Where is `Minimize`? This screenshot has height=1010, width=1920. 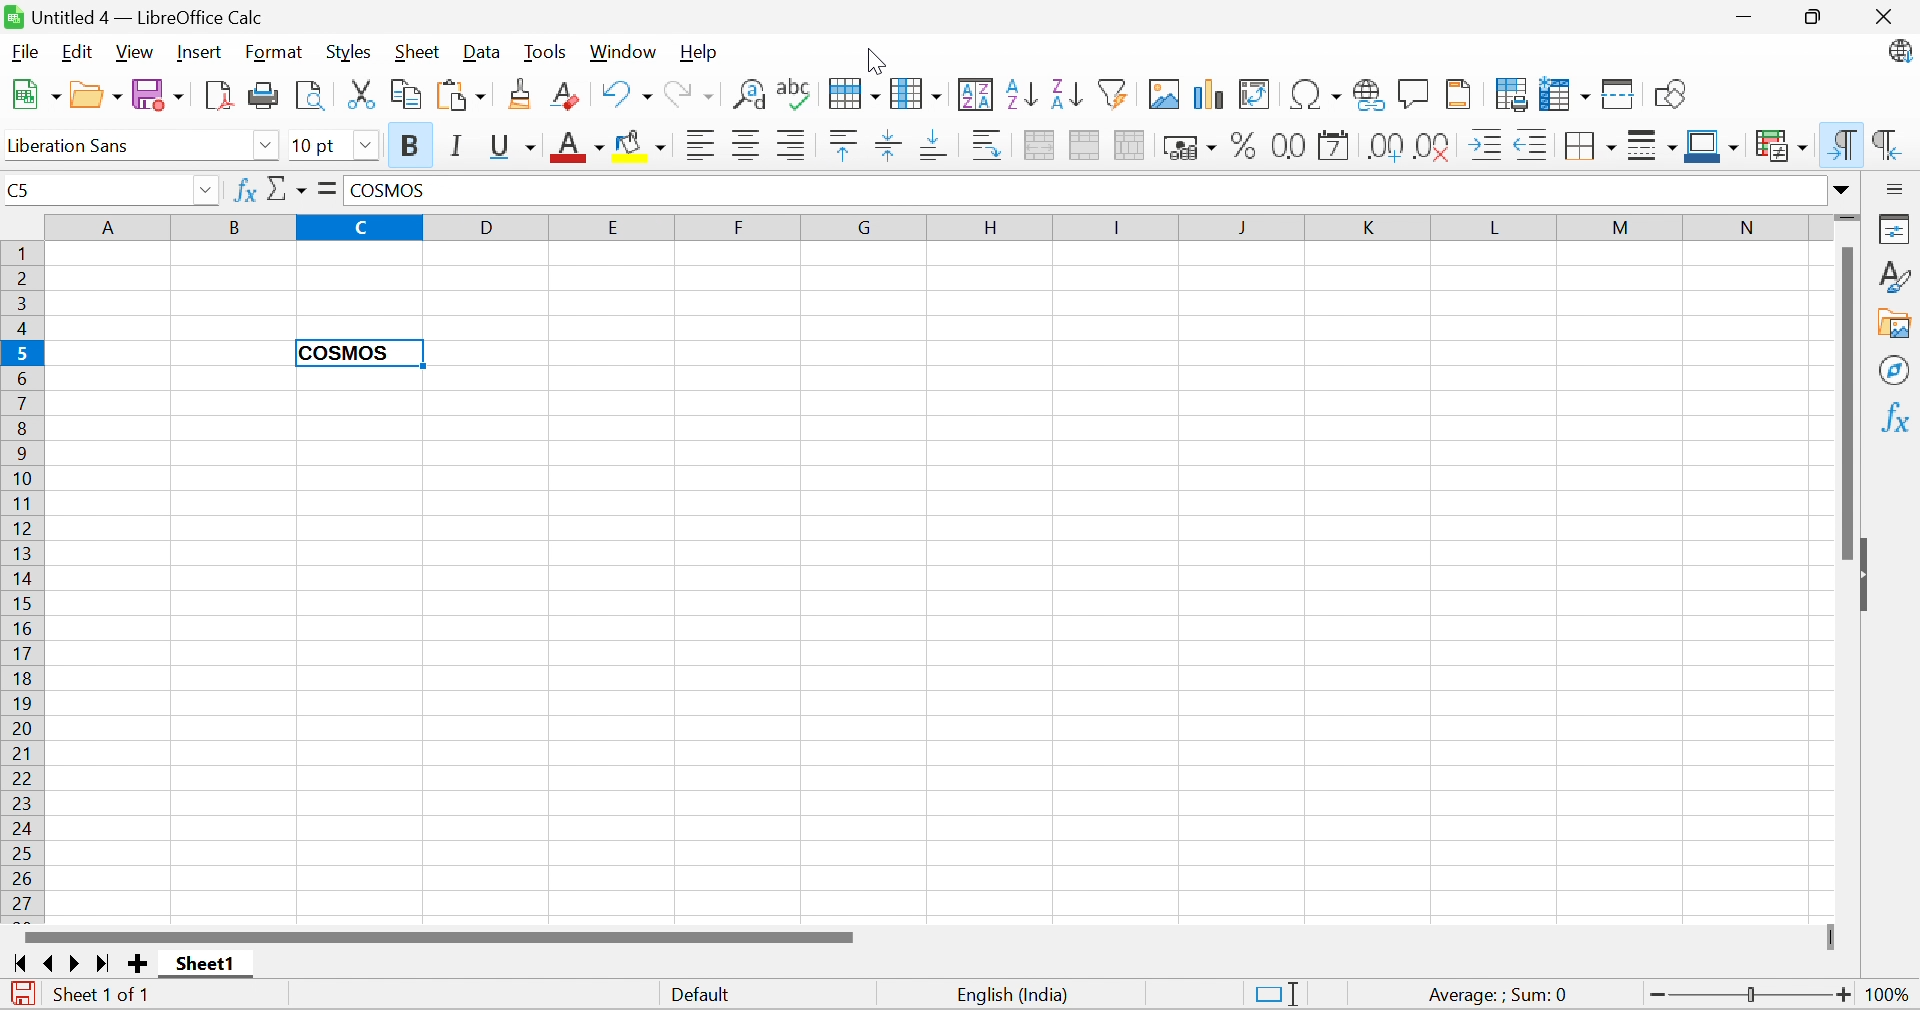 Minimize is located at coordinates (1744, 16).